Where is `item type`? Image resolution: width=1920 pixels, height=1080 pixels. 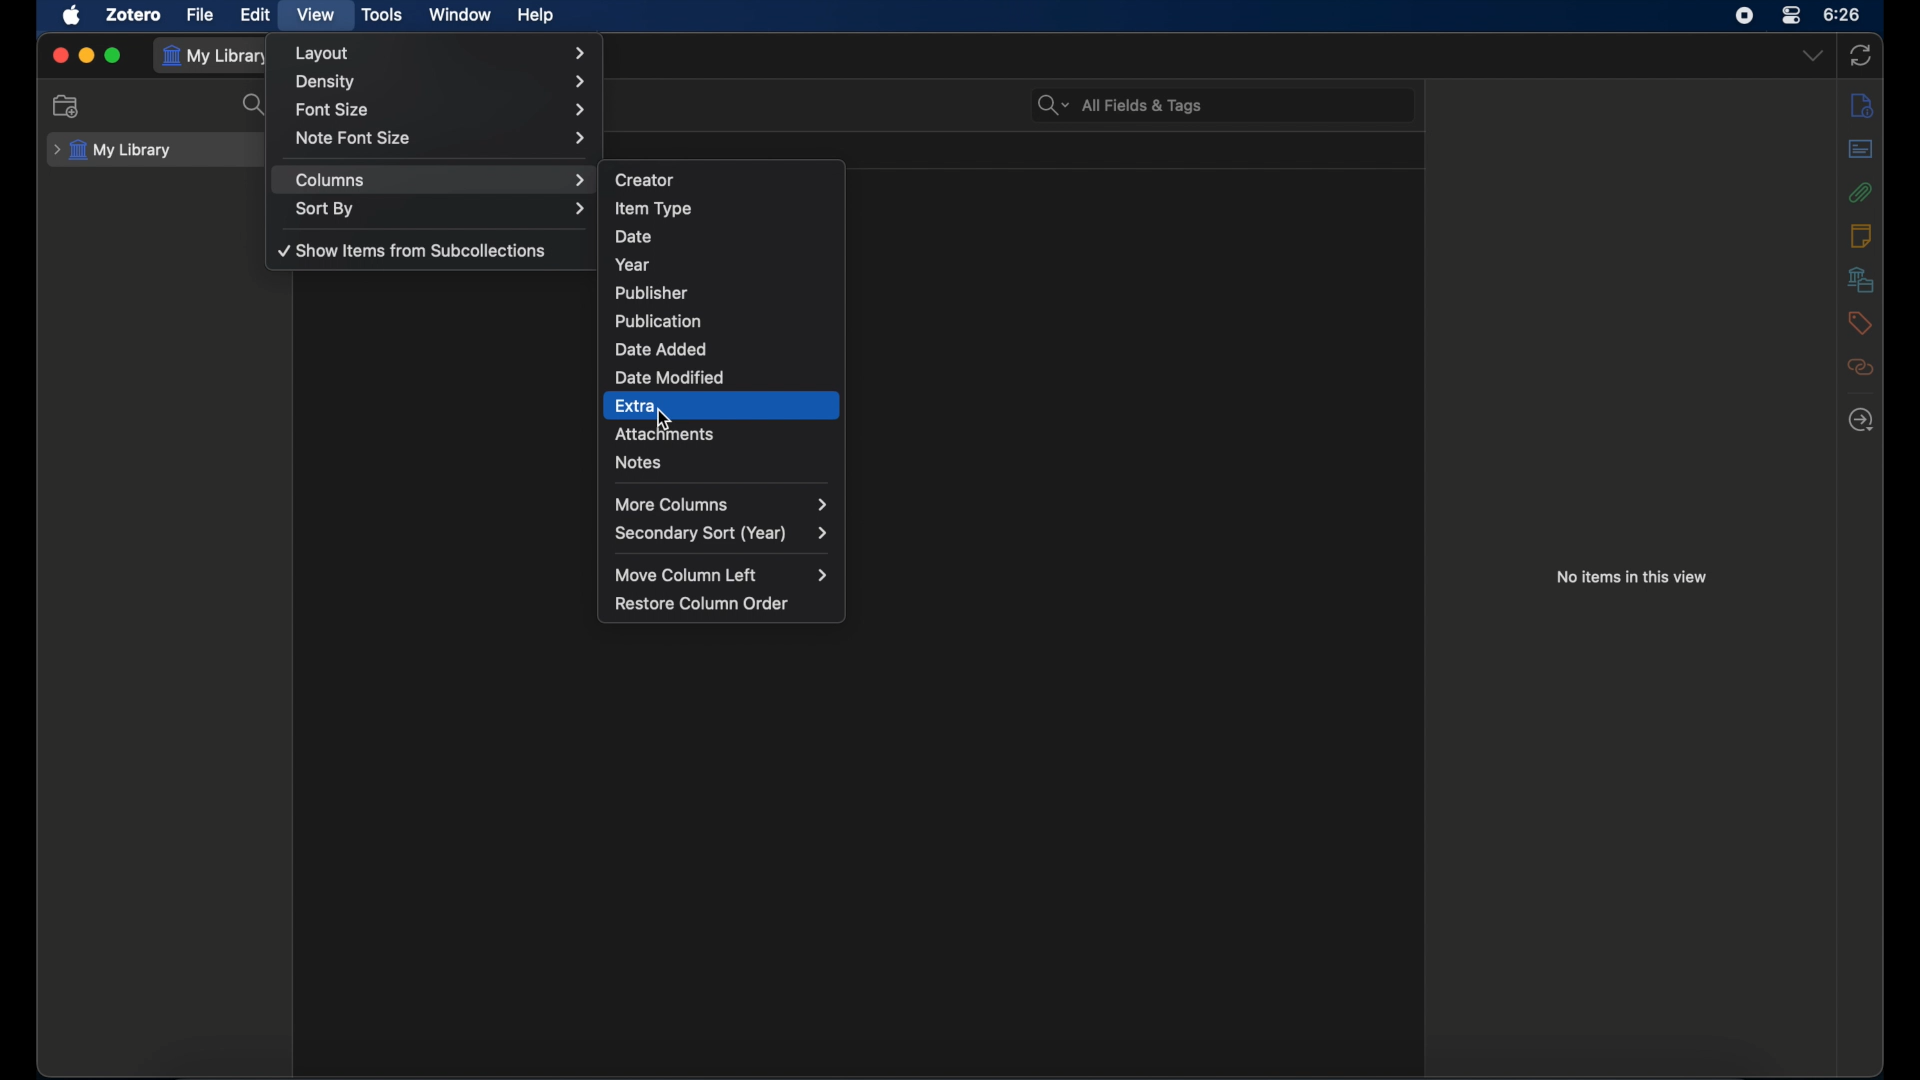
item type is located at coordinates (722, 208).